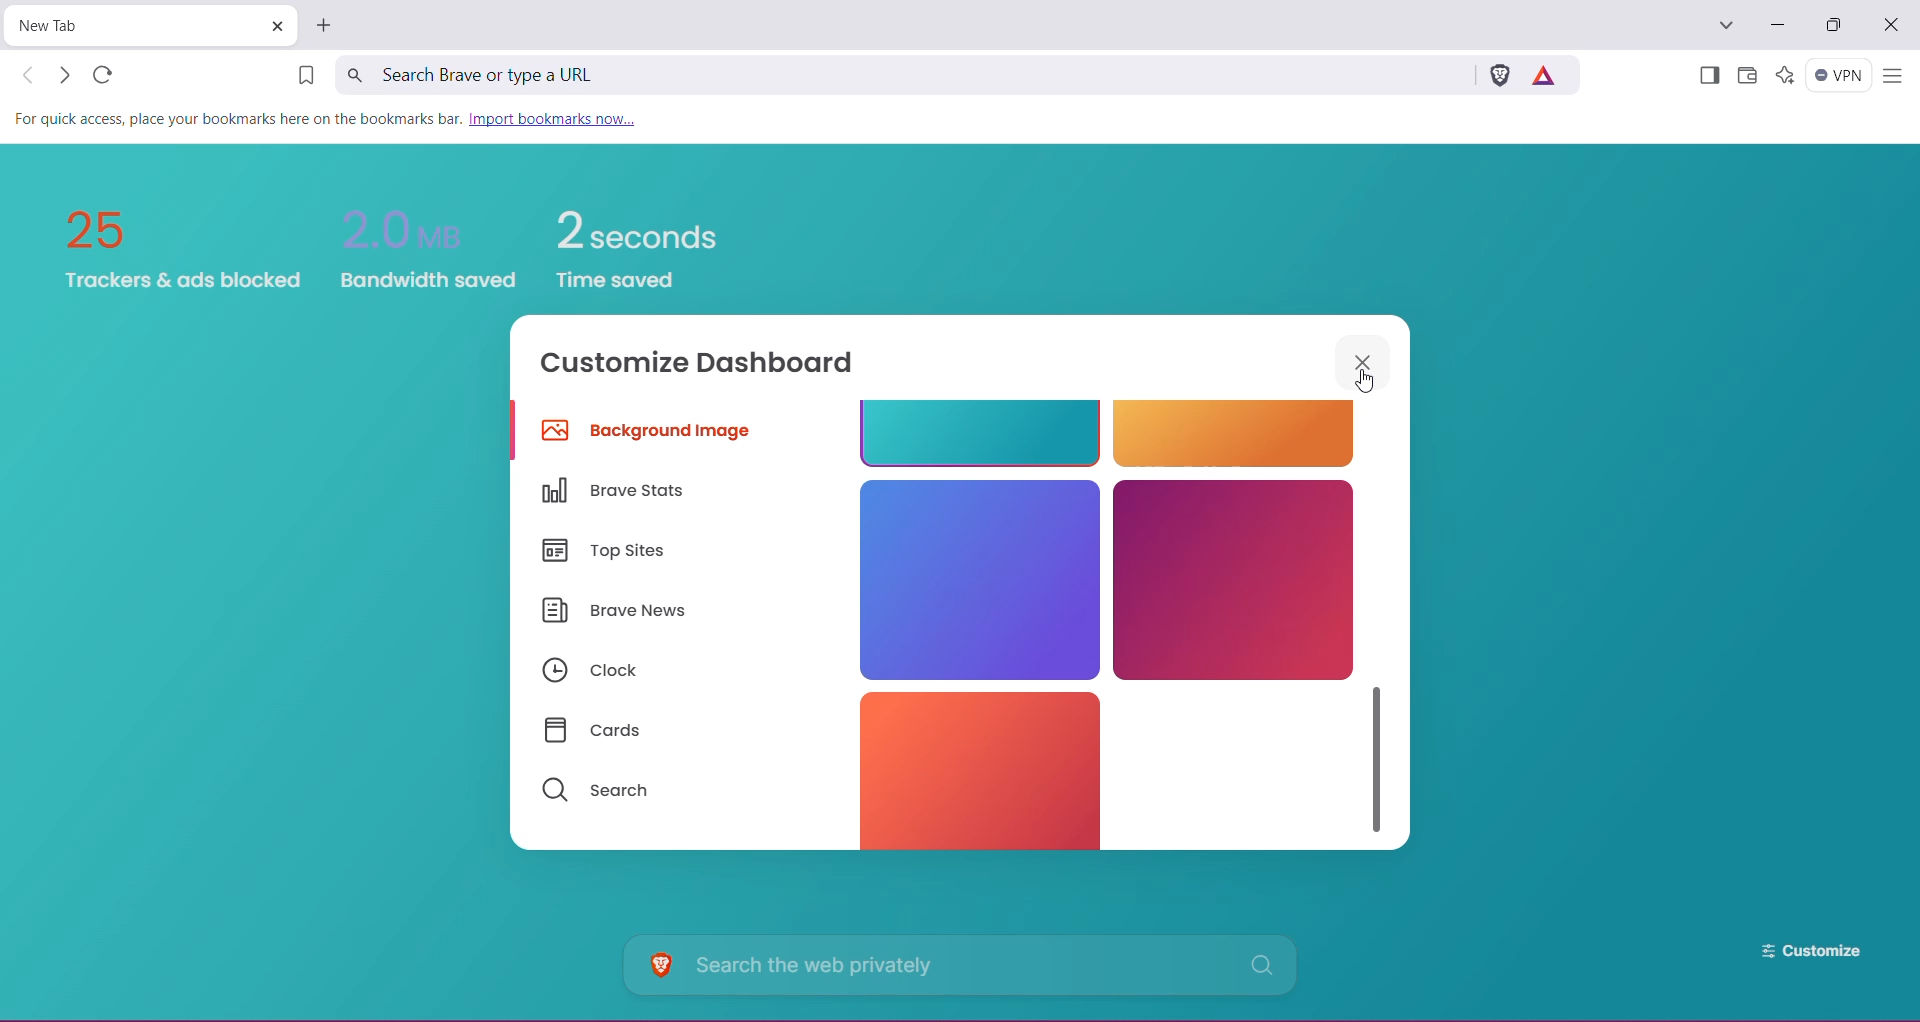 Image resolution: width=1920 pixels, height=1022 pixels. What do you see at coordinates (326, 25) in the screenshot?
I see `New Tab` at bounding box center [326, 25].